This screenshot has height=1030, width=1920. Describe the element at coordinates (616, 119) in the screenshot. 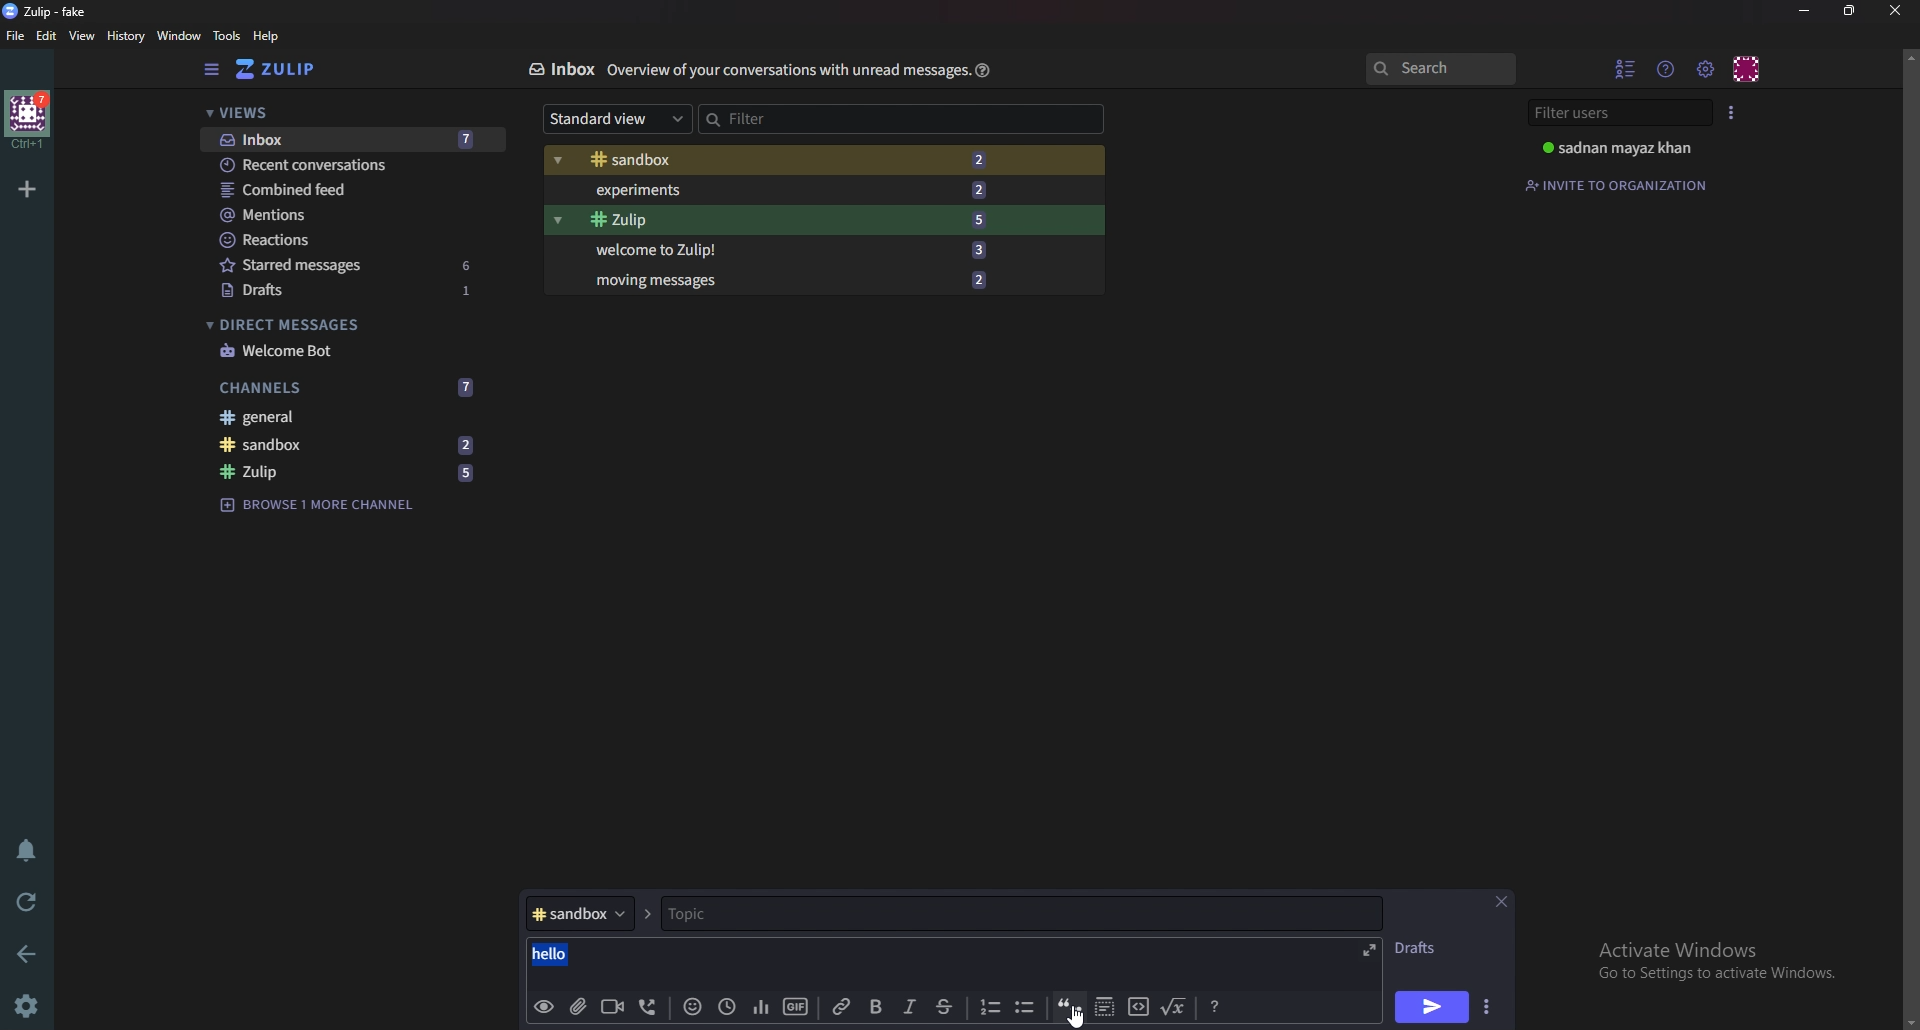

I see `Standard view` at that location.